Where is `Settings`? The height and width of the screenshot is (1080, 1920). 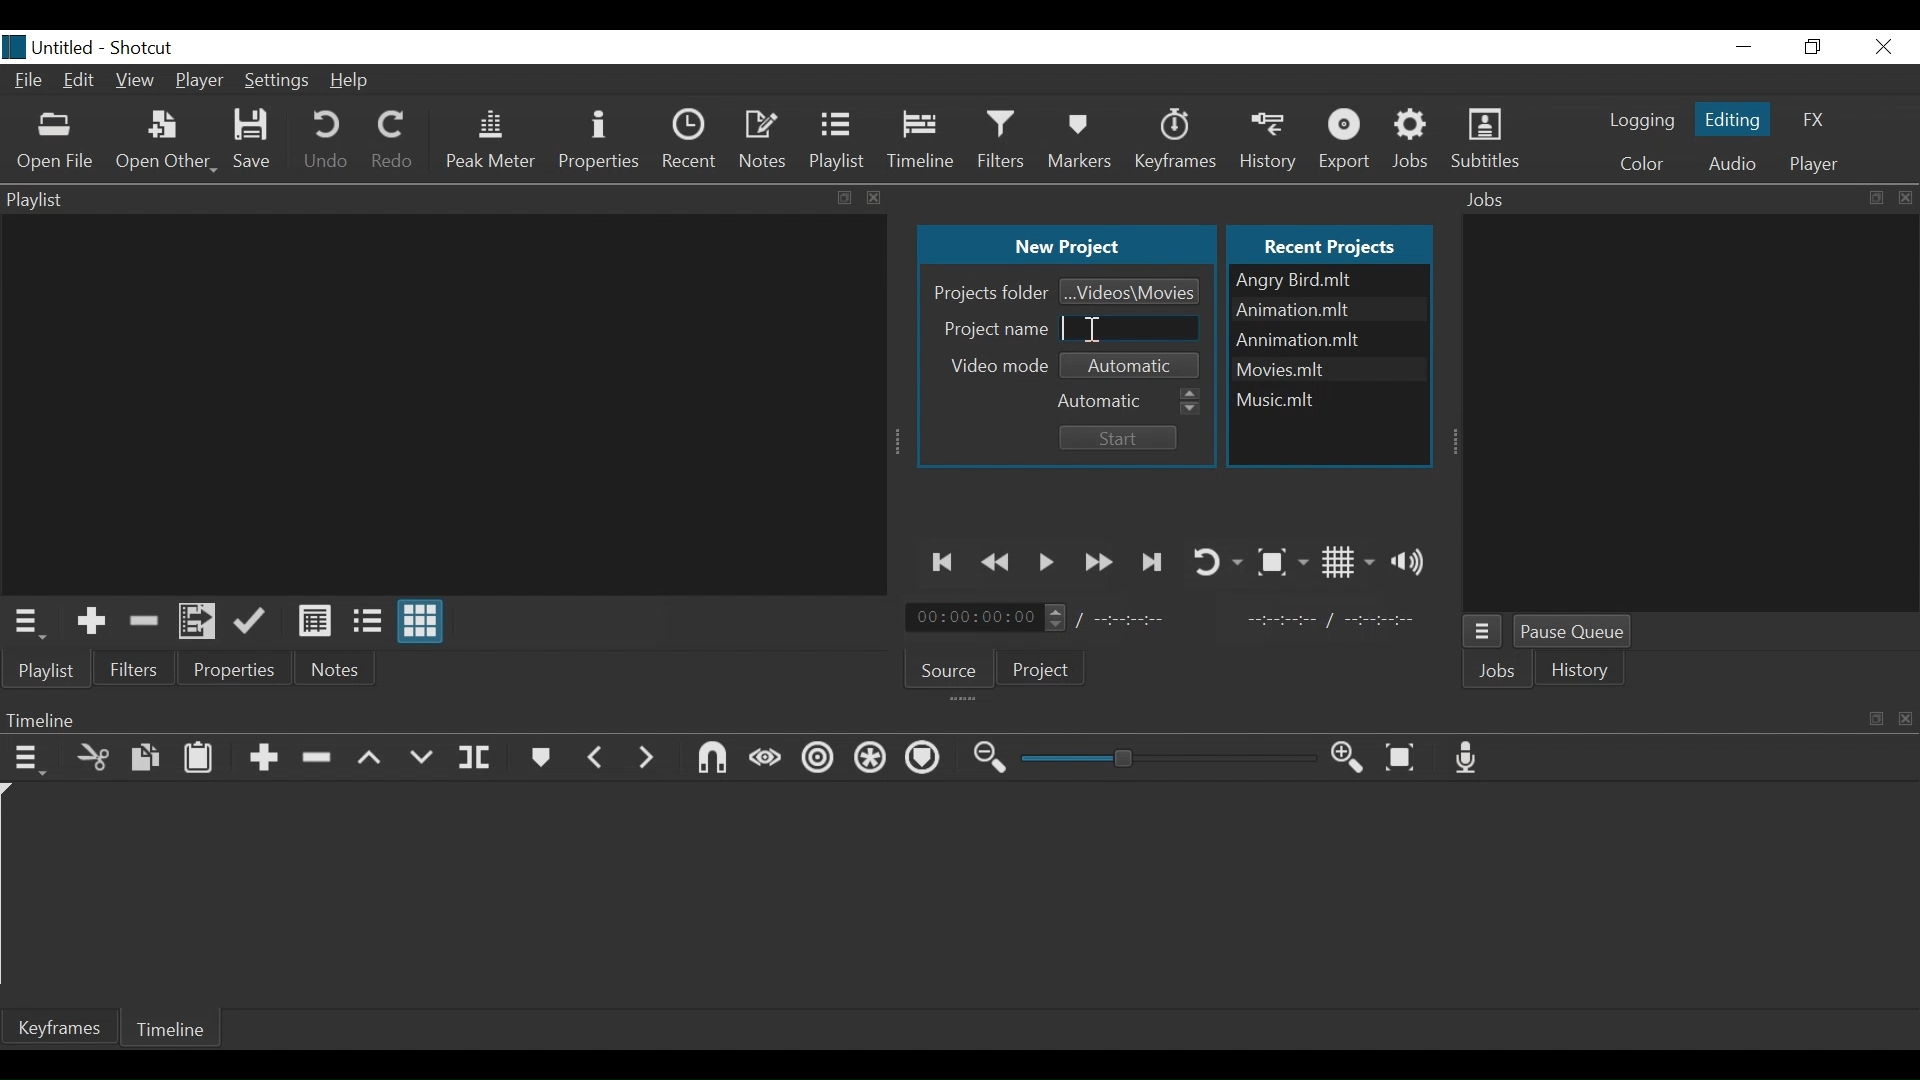 Settings is located at coordinates (274, 83).